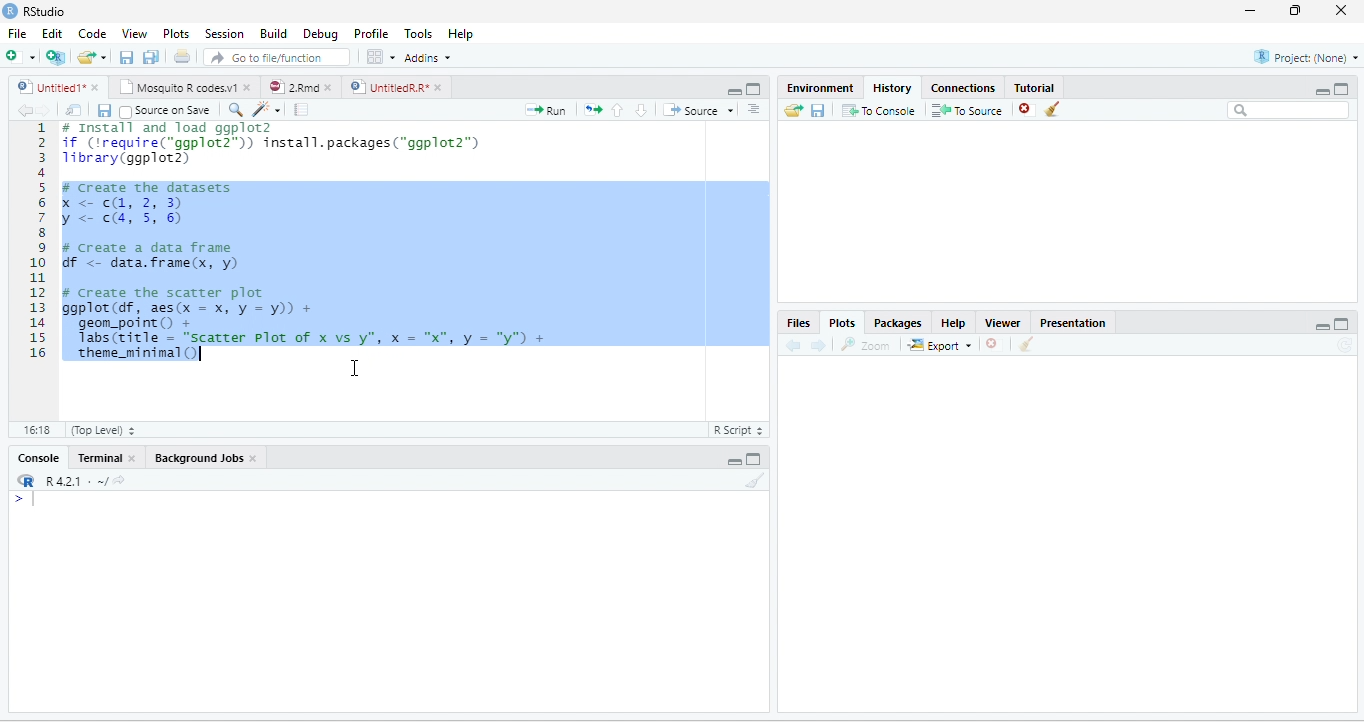 This screenshot has width=1364, height=722. I want to click on Open recent files, so click(103, 57).